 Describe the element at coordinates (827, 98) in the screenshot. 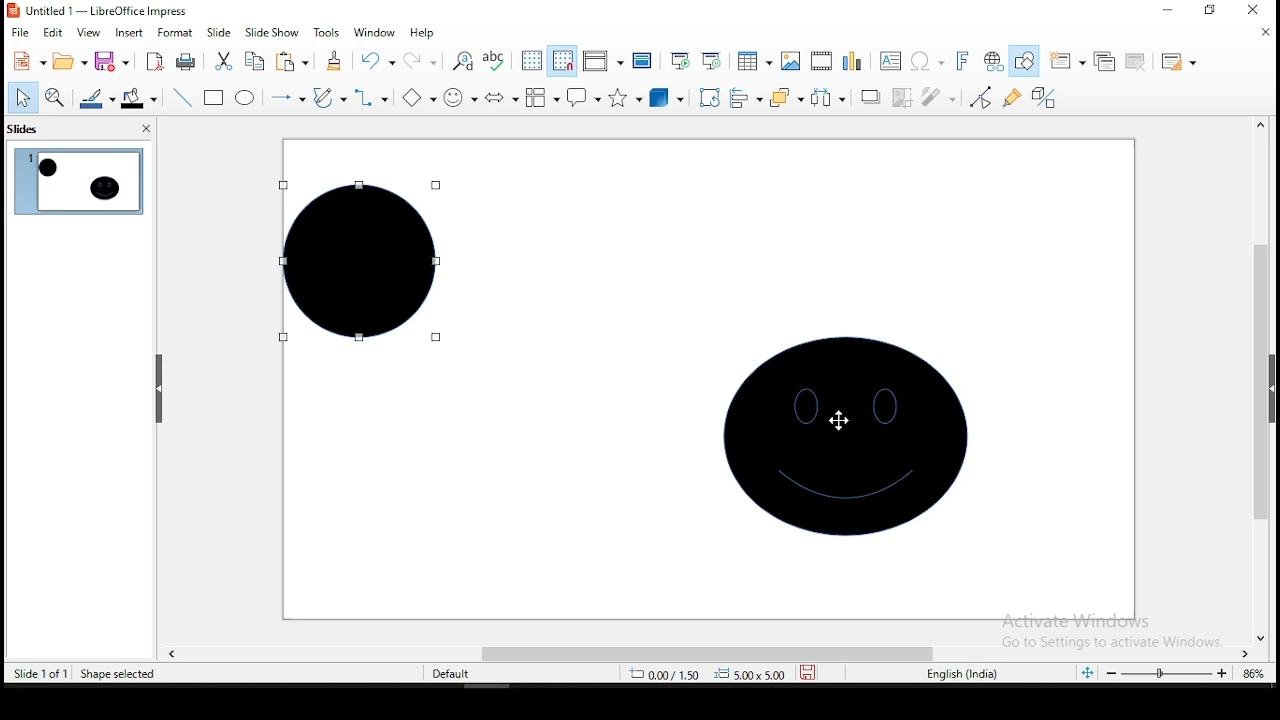

I see `distribute` at that location.